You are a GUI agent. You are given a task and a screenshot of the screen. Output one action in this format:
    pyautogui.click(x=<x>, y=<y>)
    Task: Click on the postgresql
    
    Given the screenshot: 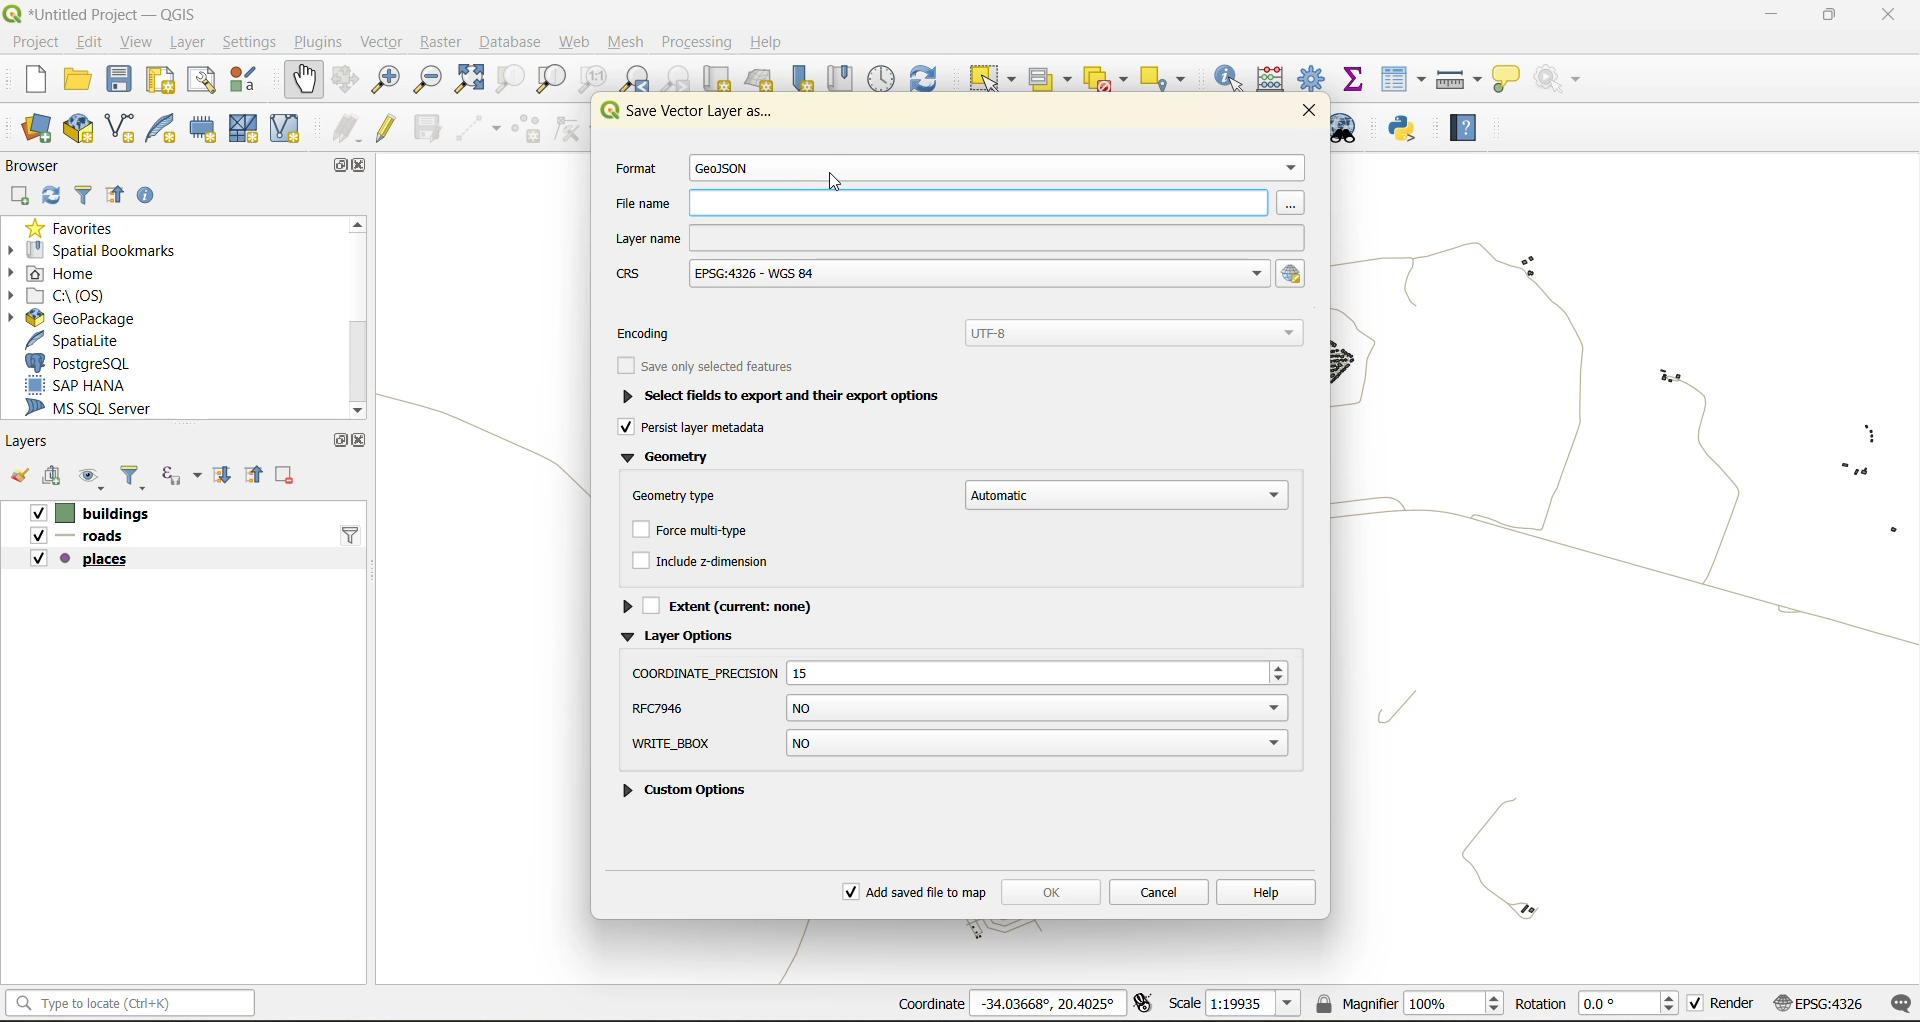 What is the action you would take?
    pyautogui.click(x=85, y=364)
    